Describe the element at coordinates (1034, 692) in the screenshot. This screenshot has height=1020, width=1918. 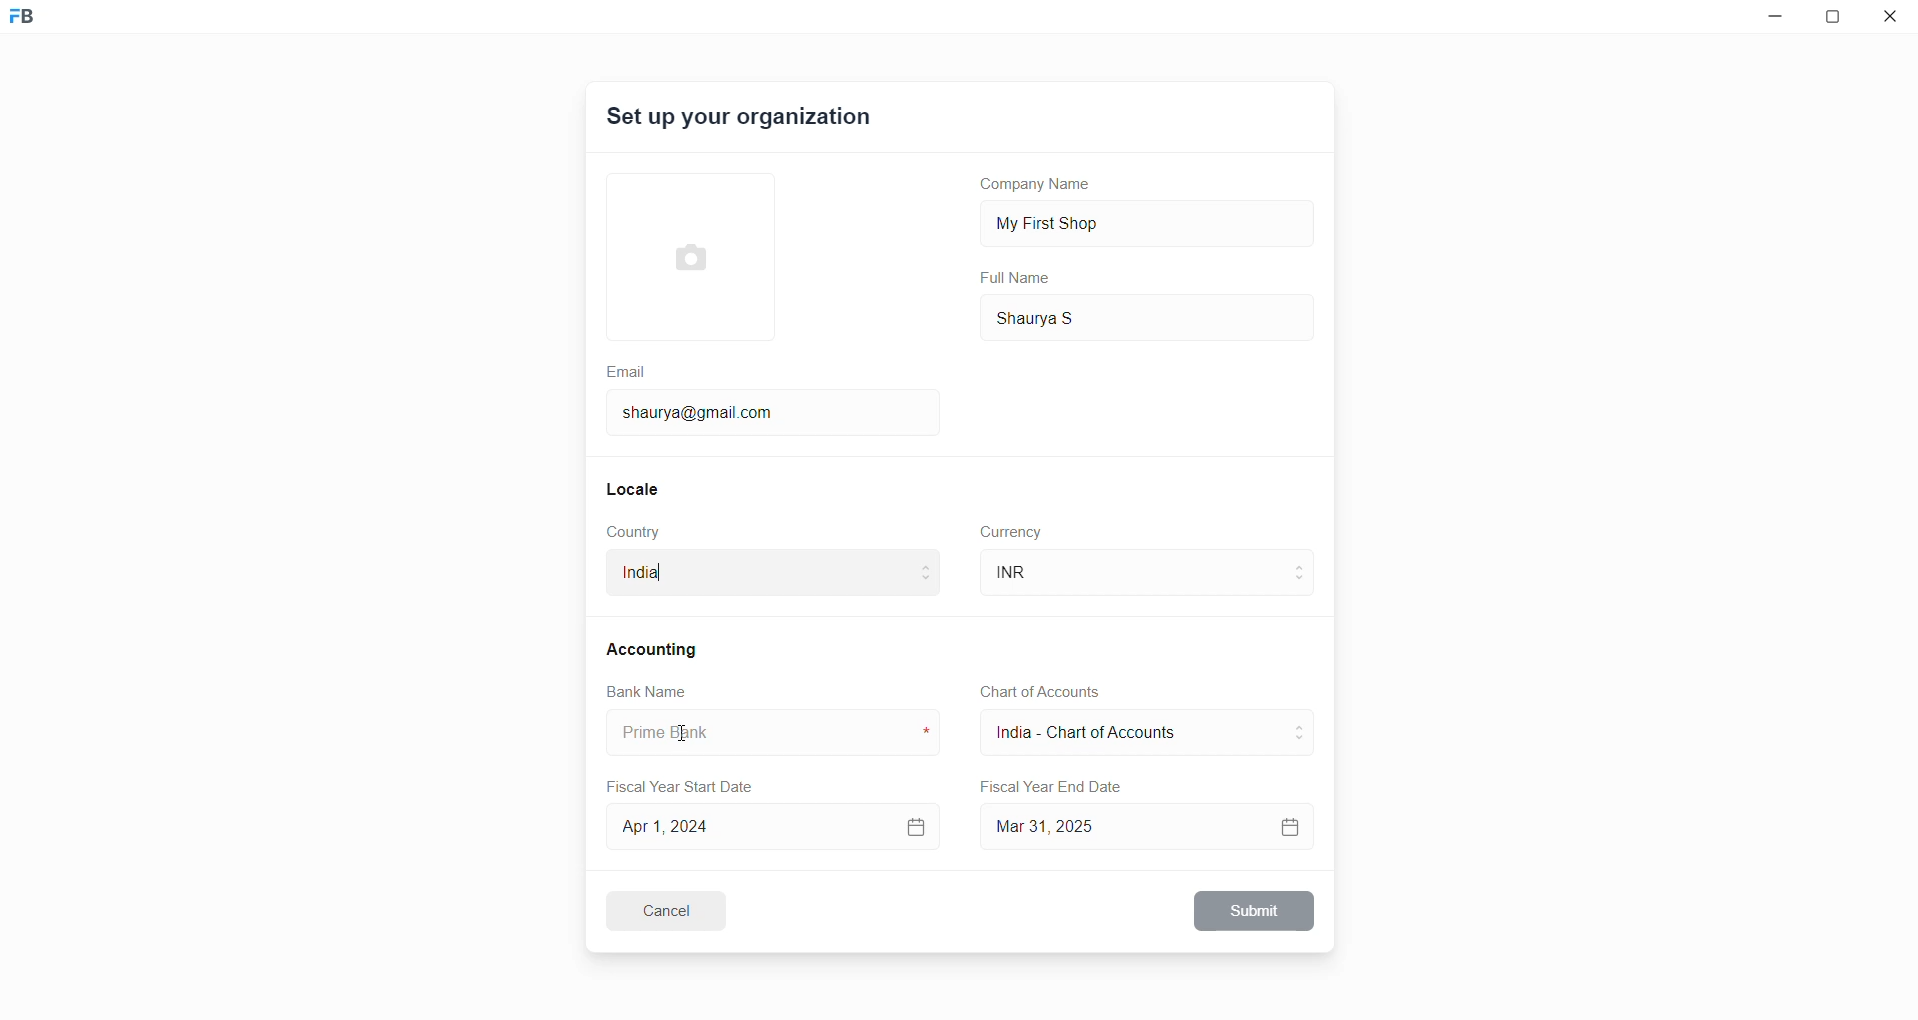
I see `Chart of Accounts` at that location.